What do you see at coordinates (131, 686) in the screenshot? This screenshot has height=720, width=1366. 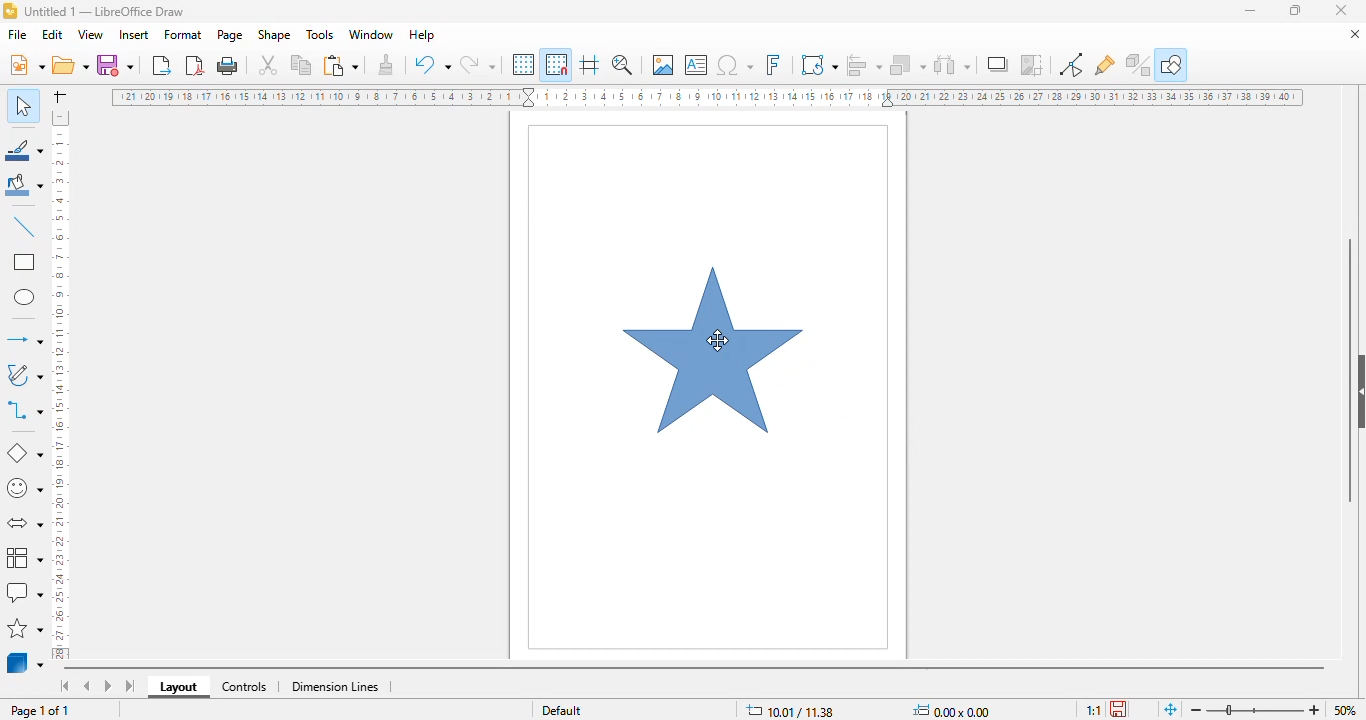 I see `scroll to last sheet` at bounding box center [131, 686].